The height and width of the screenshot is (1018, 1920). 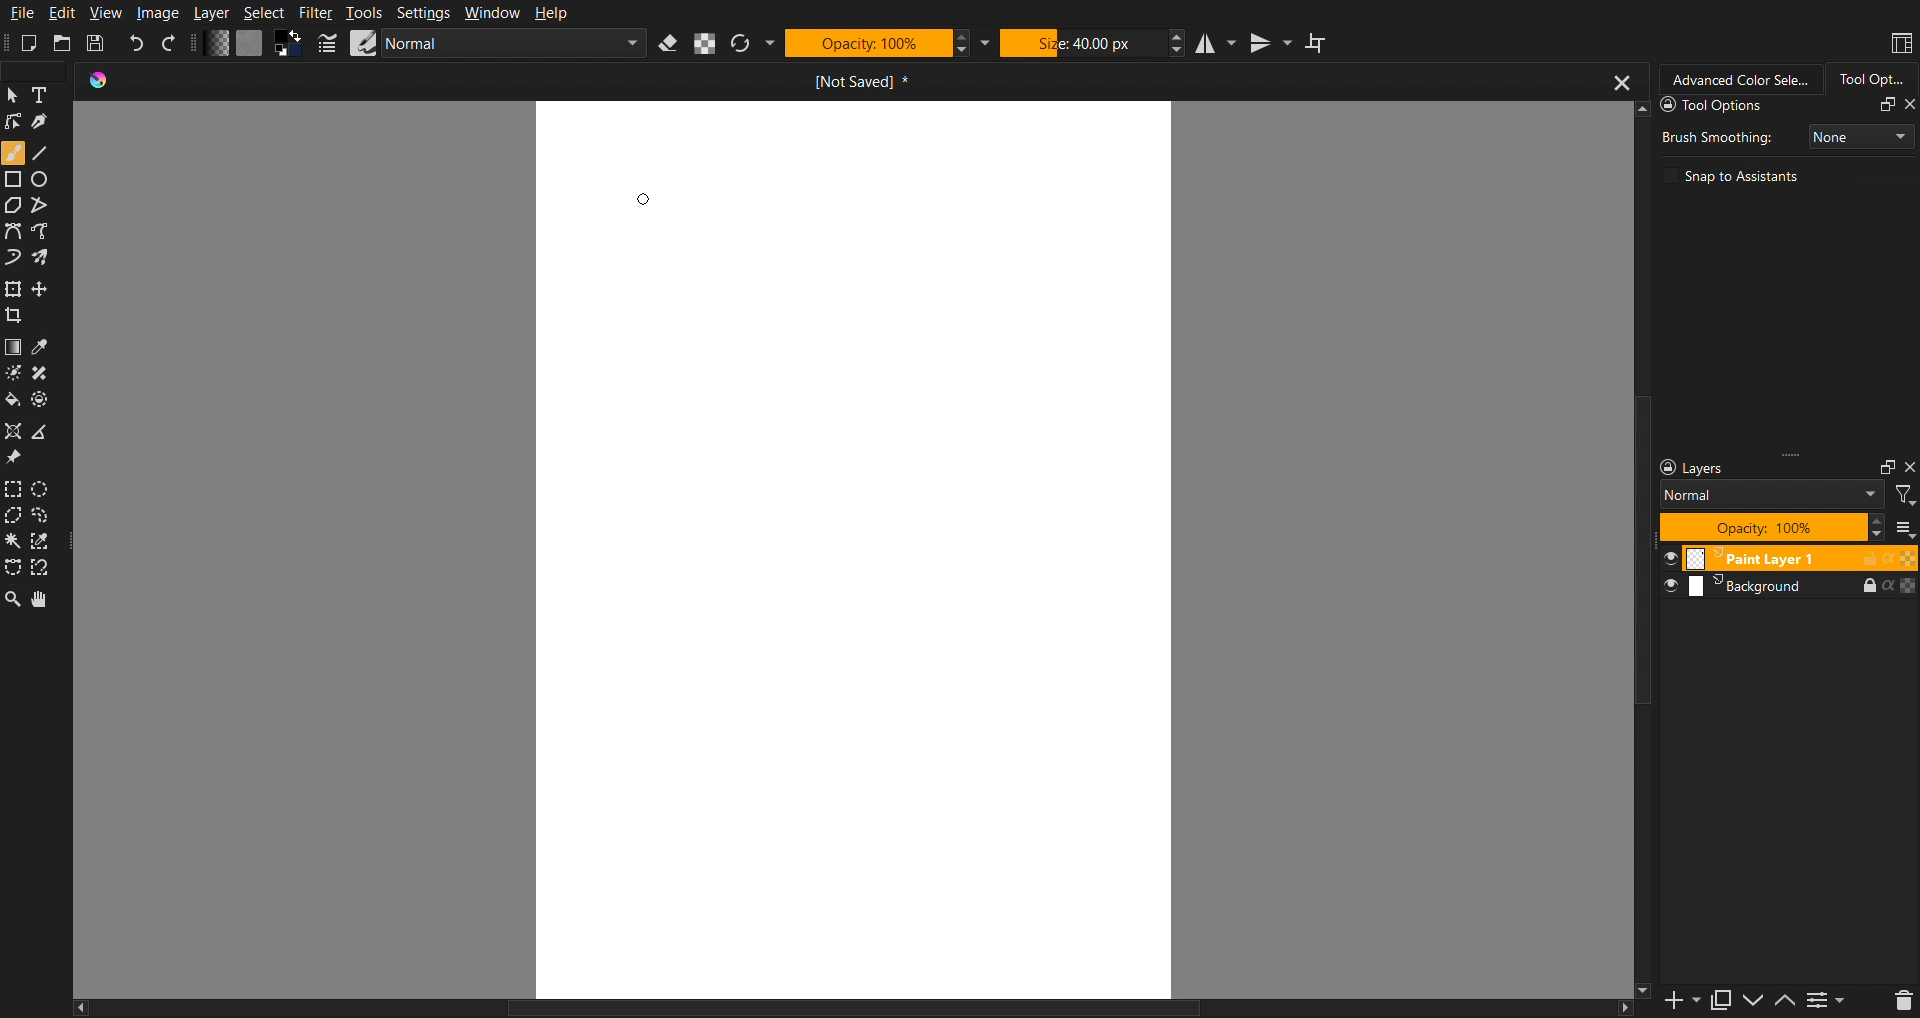 What do you see at coordinates (866, 44) in the screenshot?
I see `Opacity` at bounding box center [866, 44].